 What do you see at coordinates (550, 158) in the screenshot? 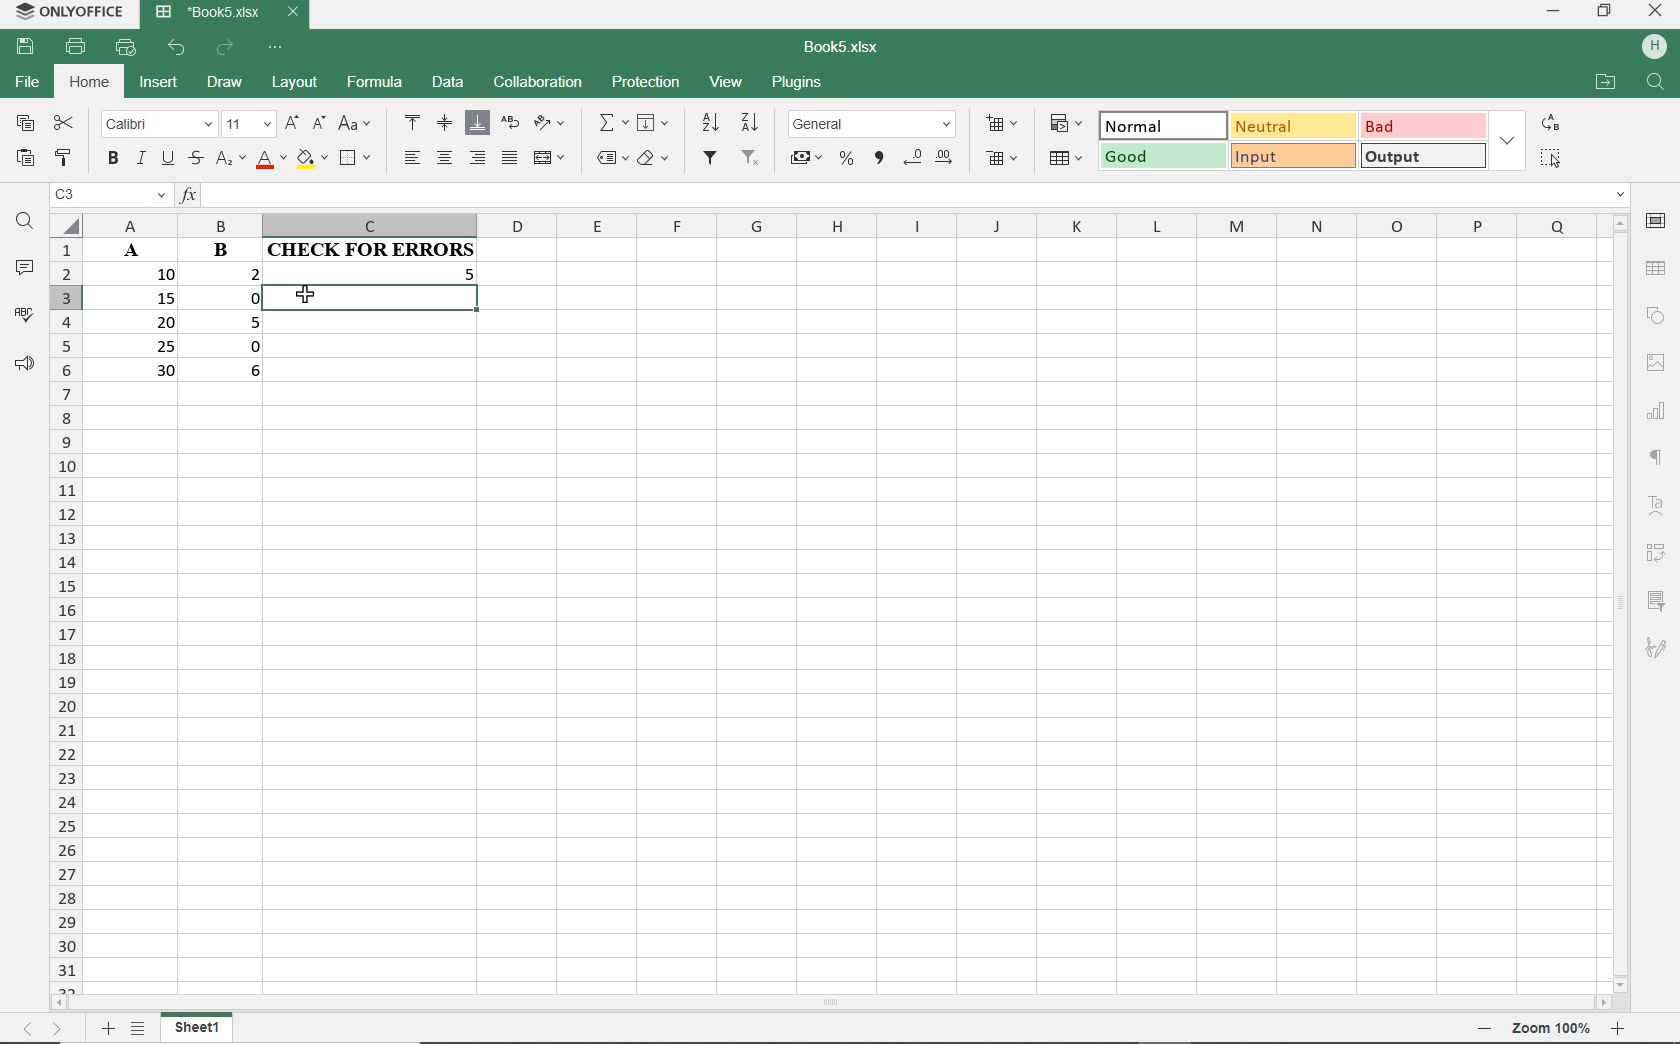
I see `MERGE & CENTER` at bounding box center [550, 158].